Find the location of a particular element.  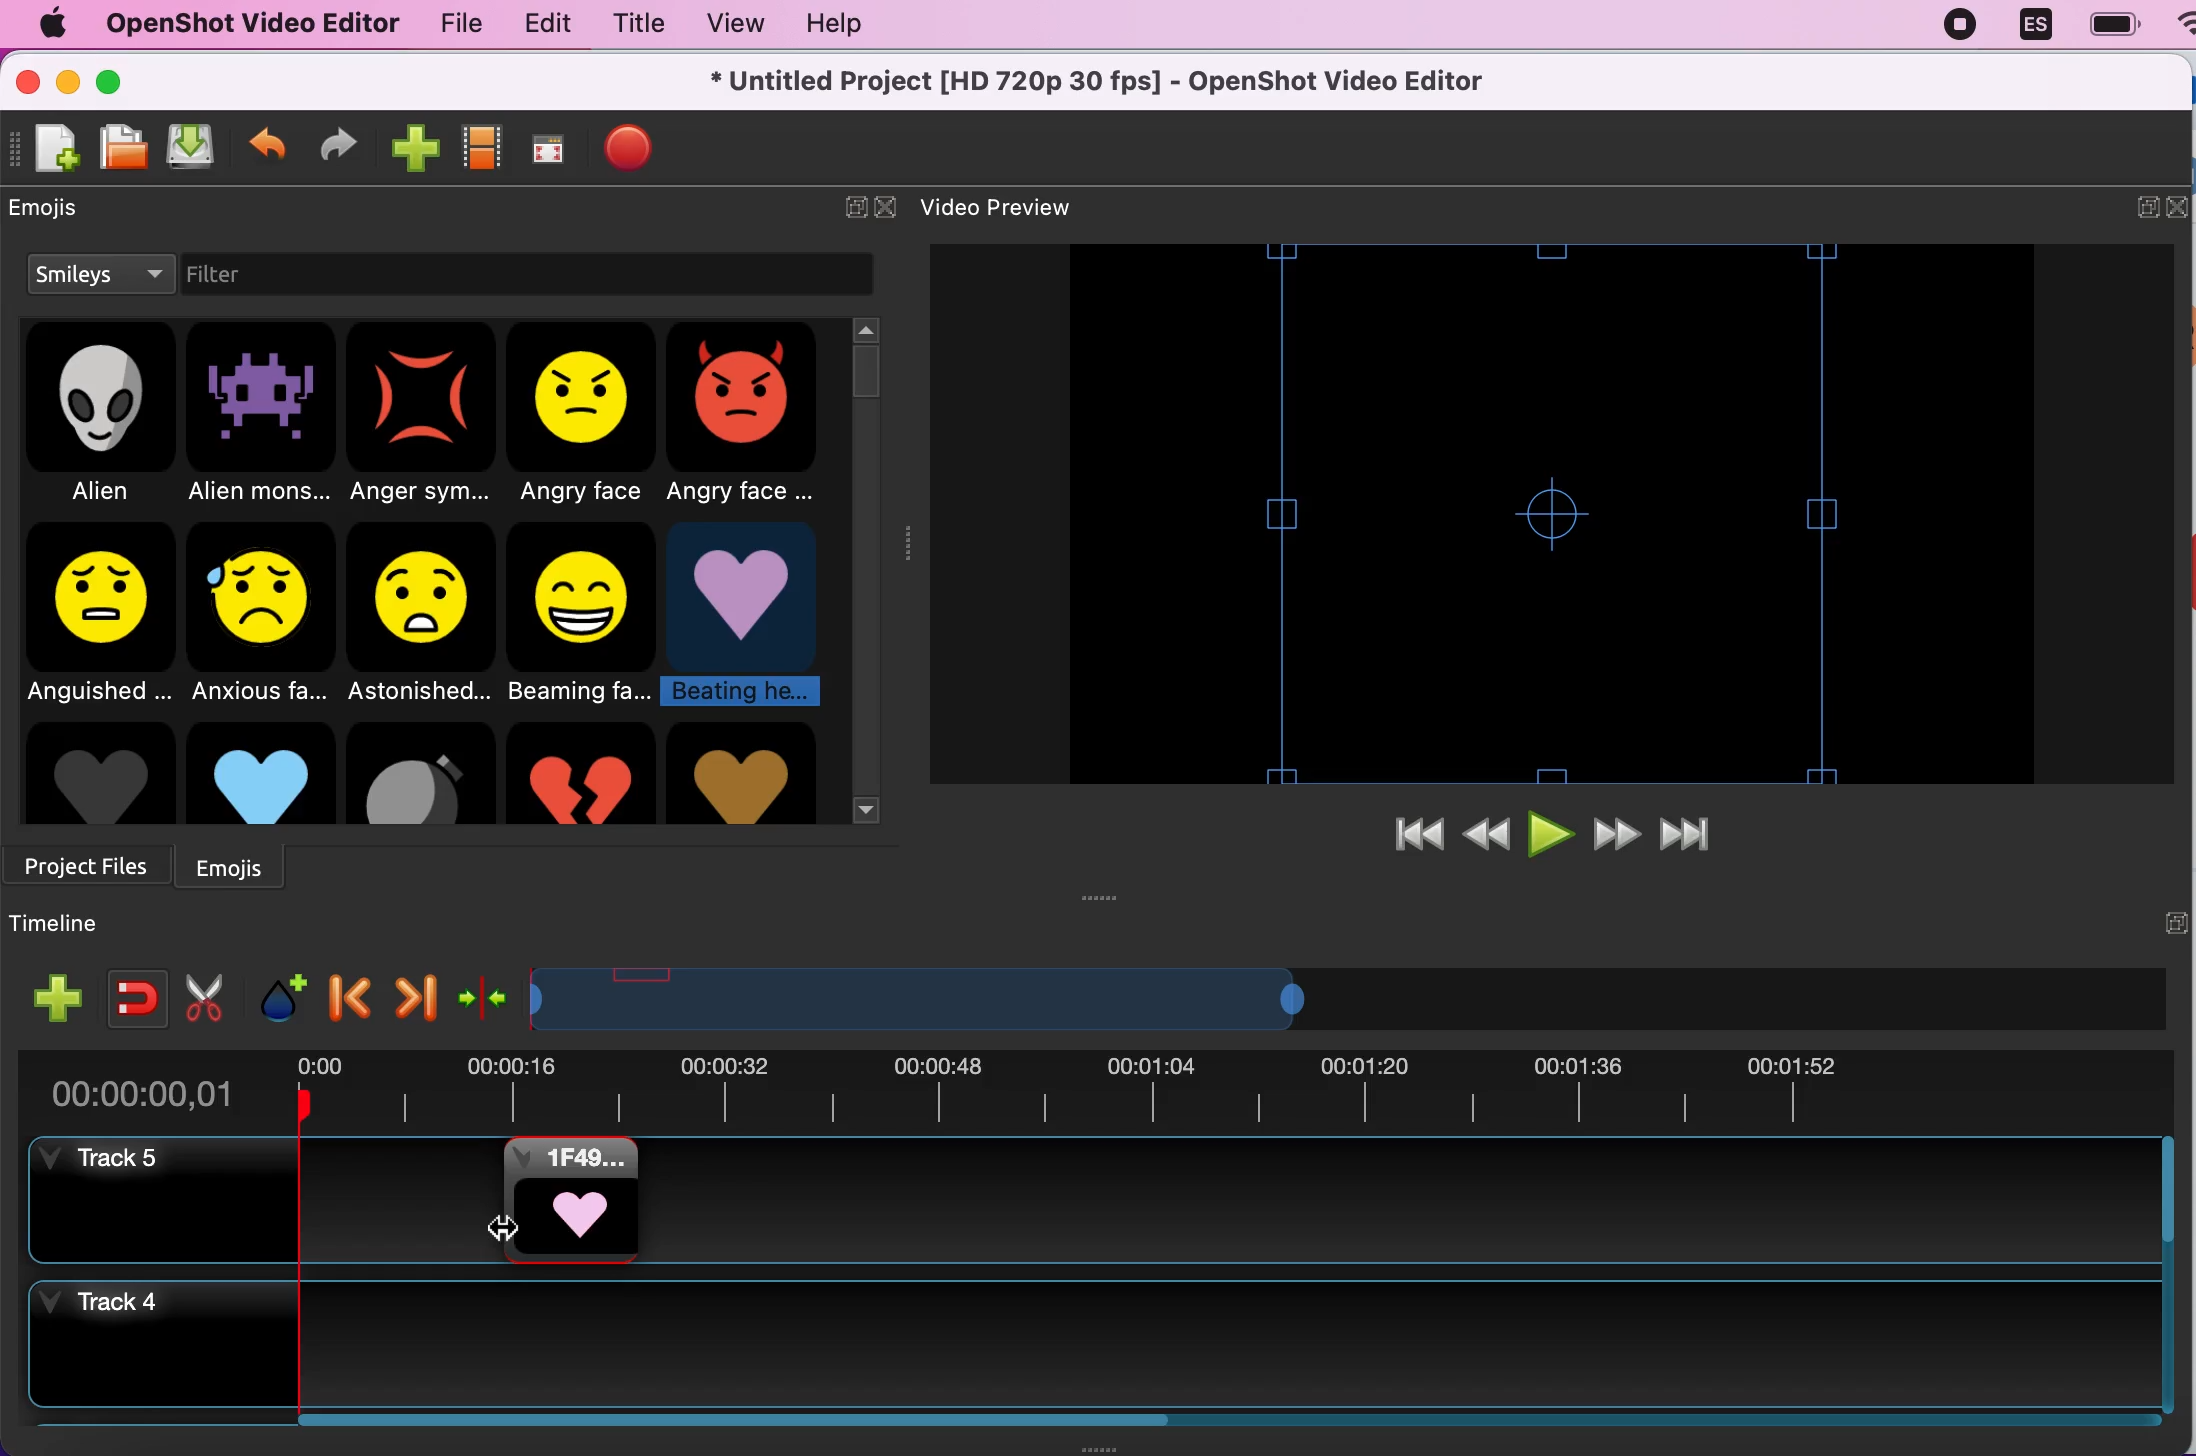

previous marker is located at coordinates (351, 991).